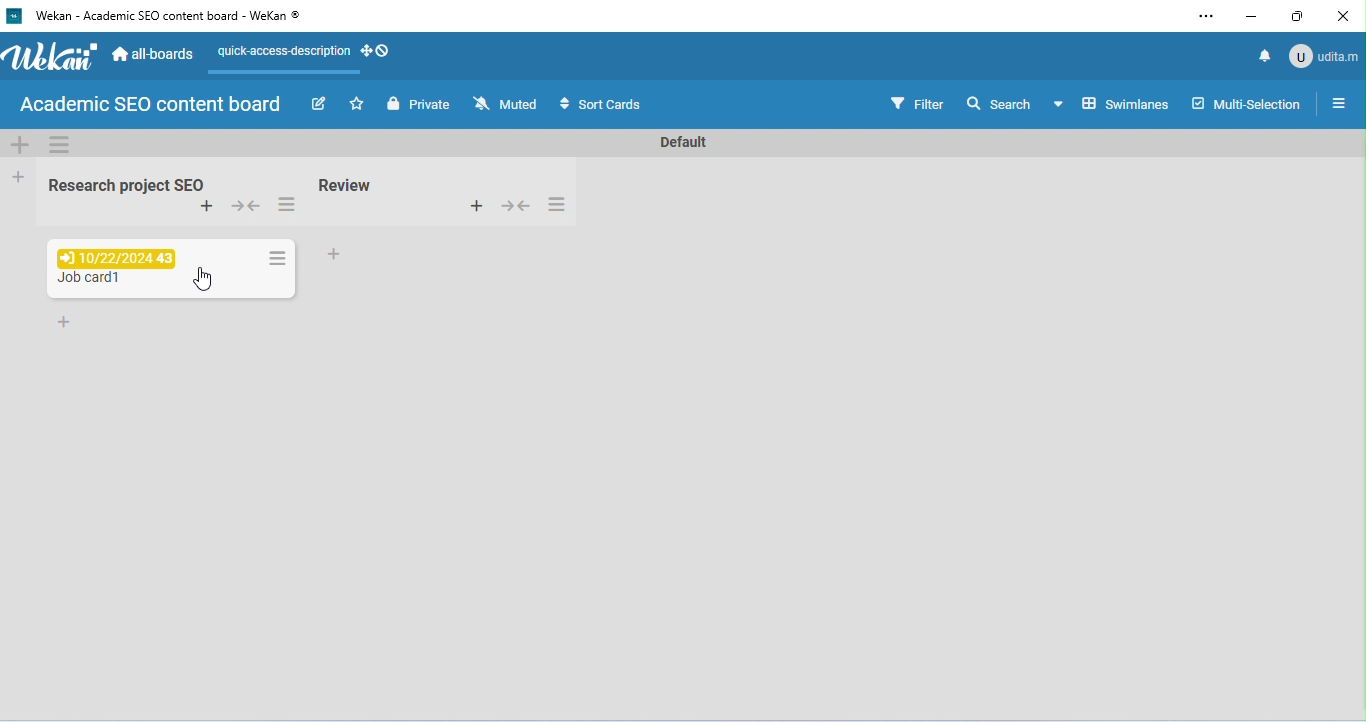  What do you see at coordinates (322, 106) in the screenshot?
I see `edit` at bounding box center [322, 106].